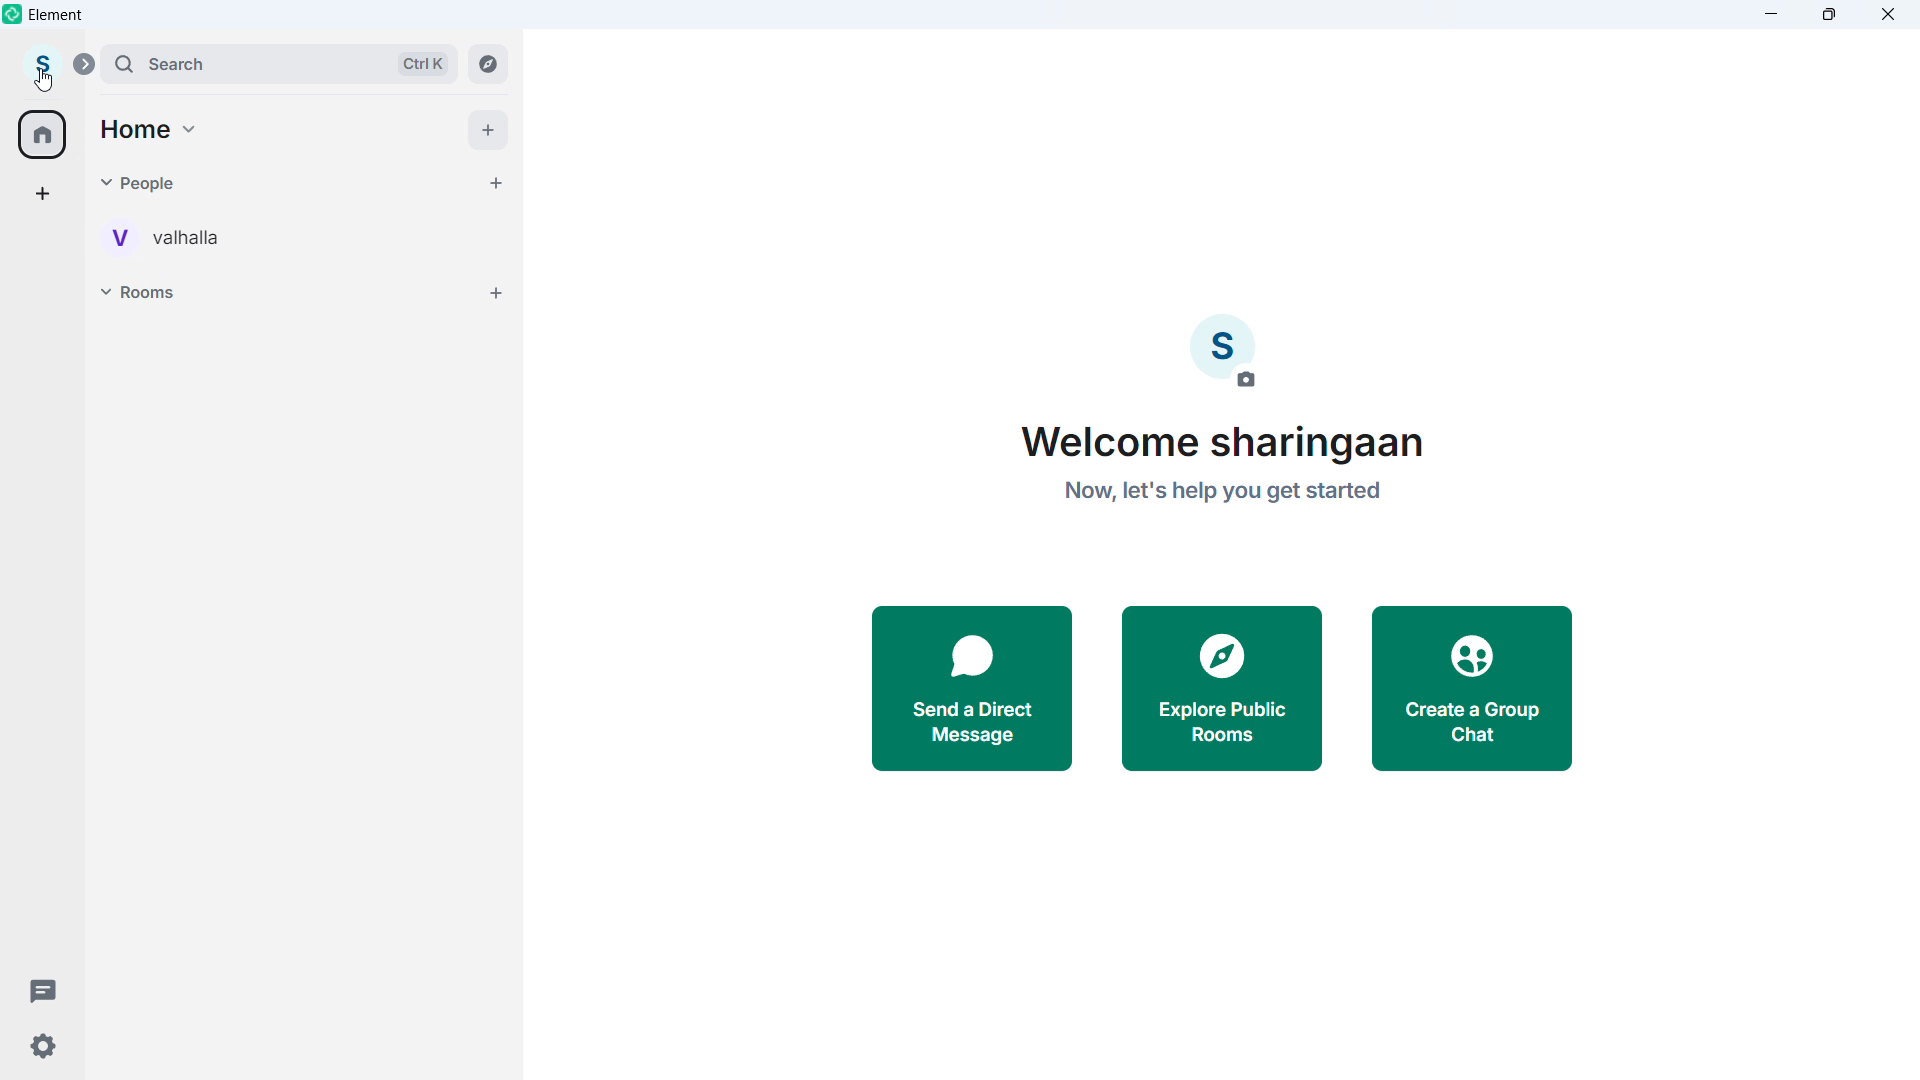 Image resolution: width=1920 pixels, height=1080 pixels. I want to click on Settings , so click(44, 1045).